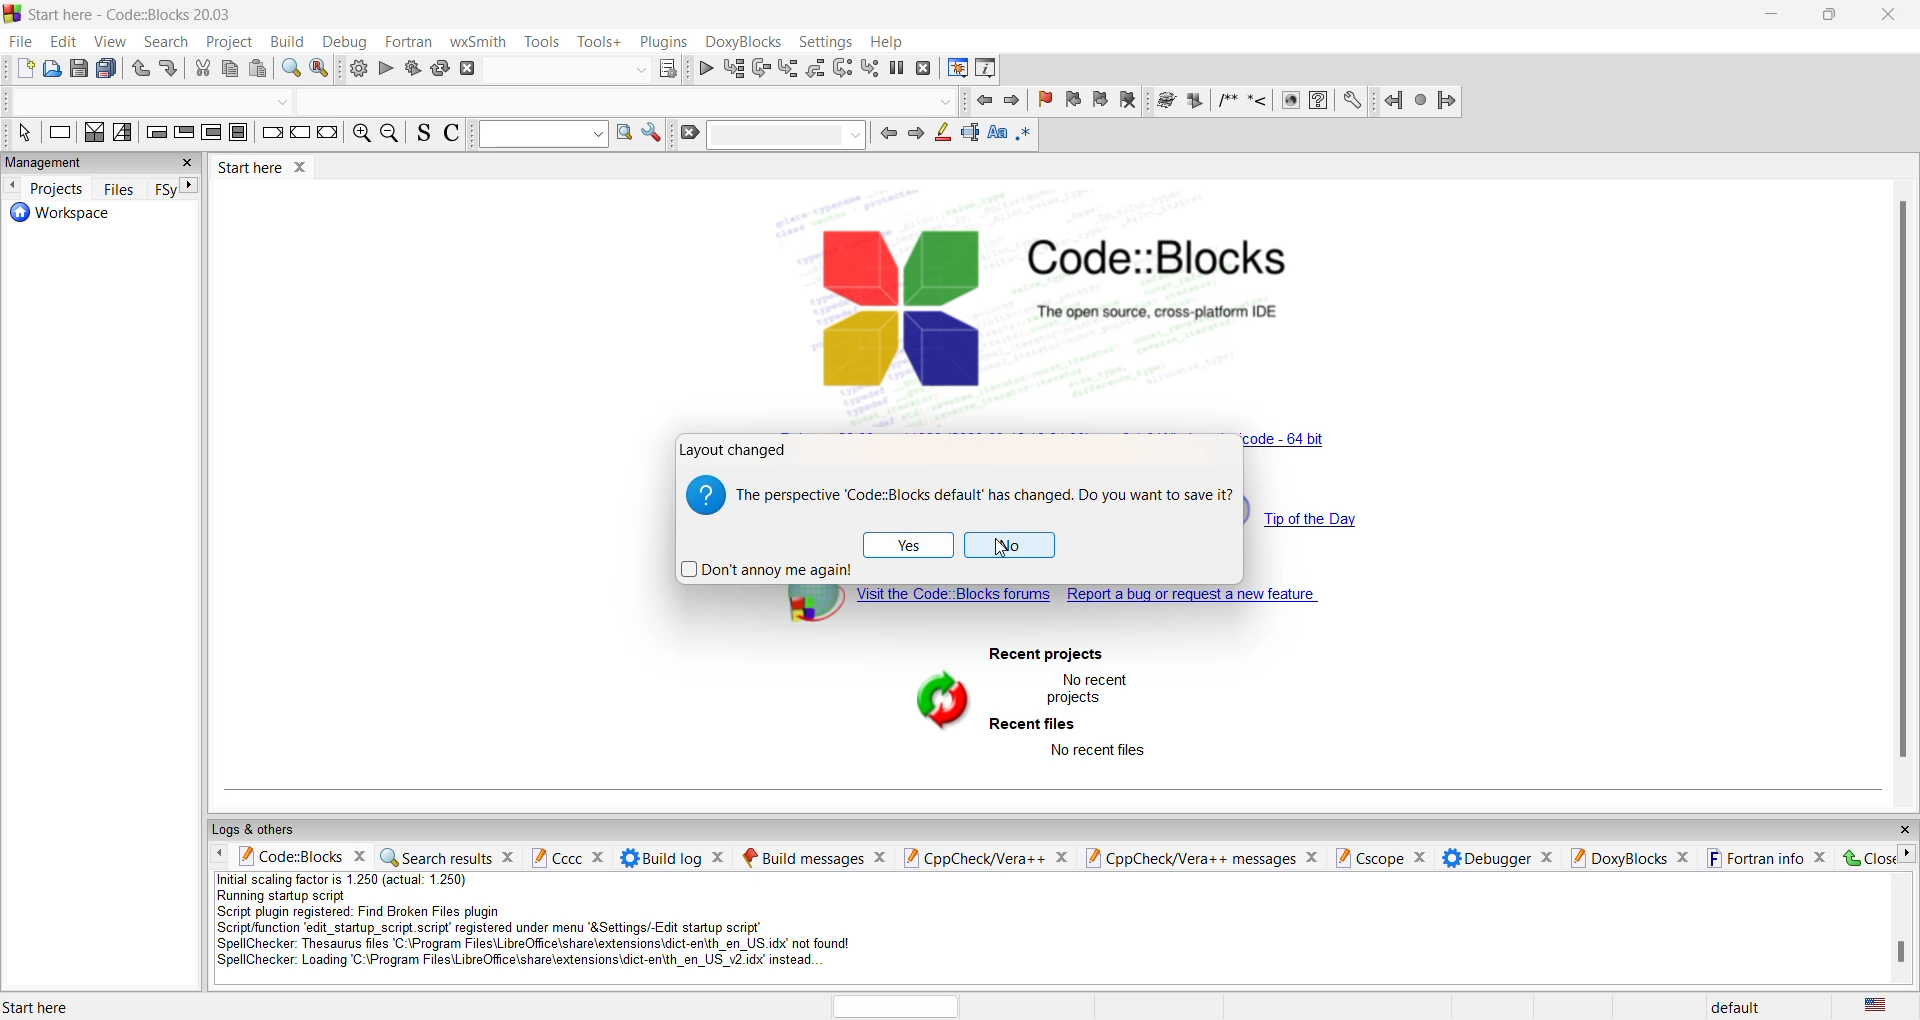 This screenshot has height=1020, width=1920. Describe the element at coordinates (934, 700) in the screenshot. I see `refresh` at that location.